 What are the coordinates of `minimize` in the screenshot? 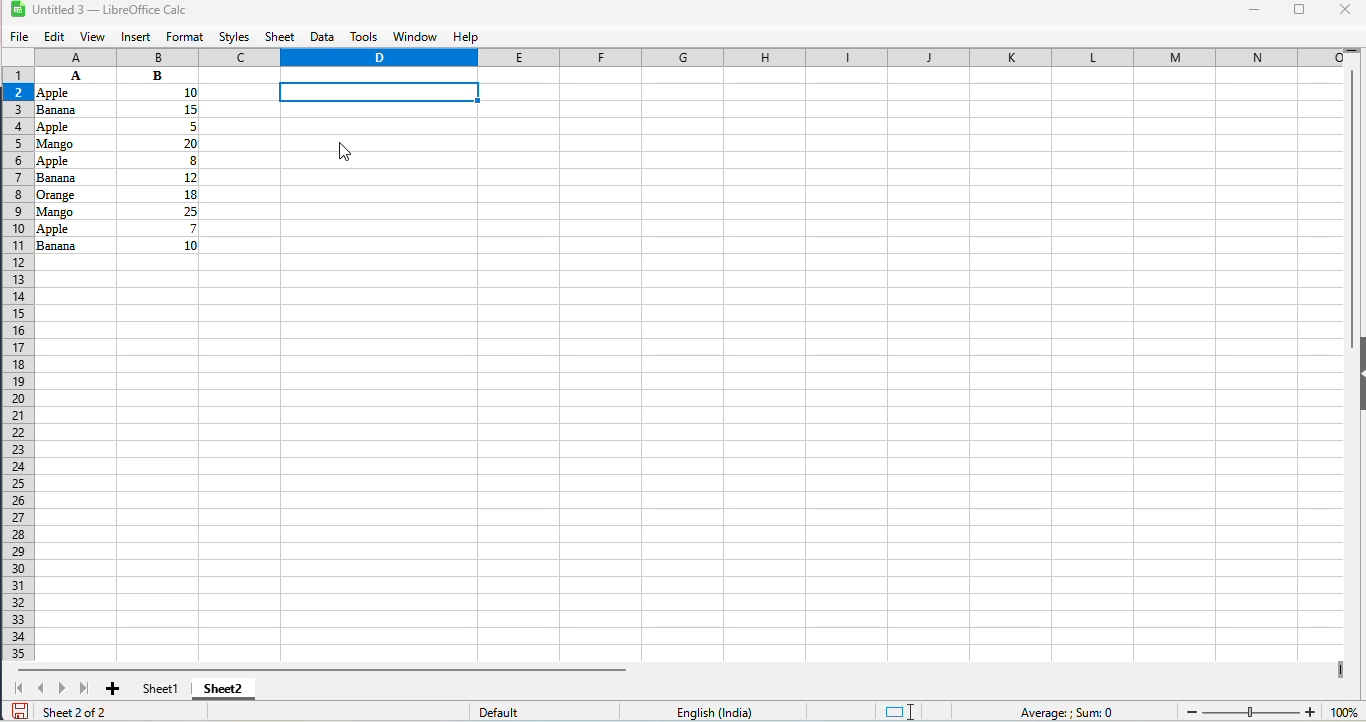 It's located at (1254, 9).